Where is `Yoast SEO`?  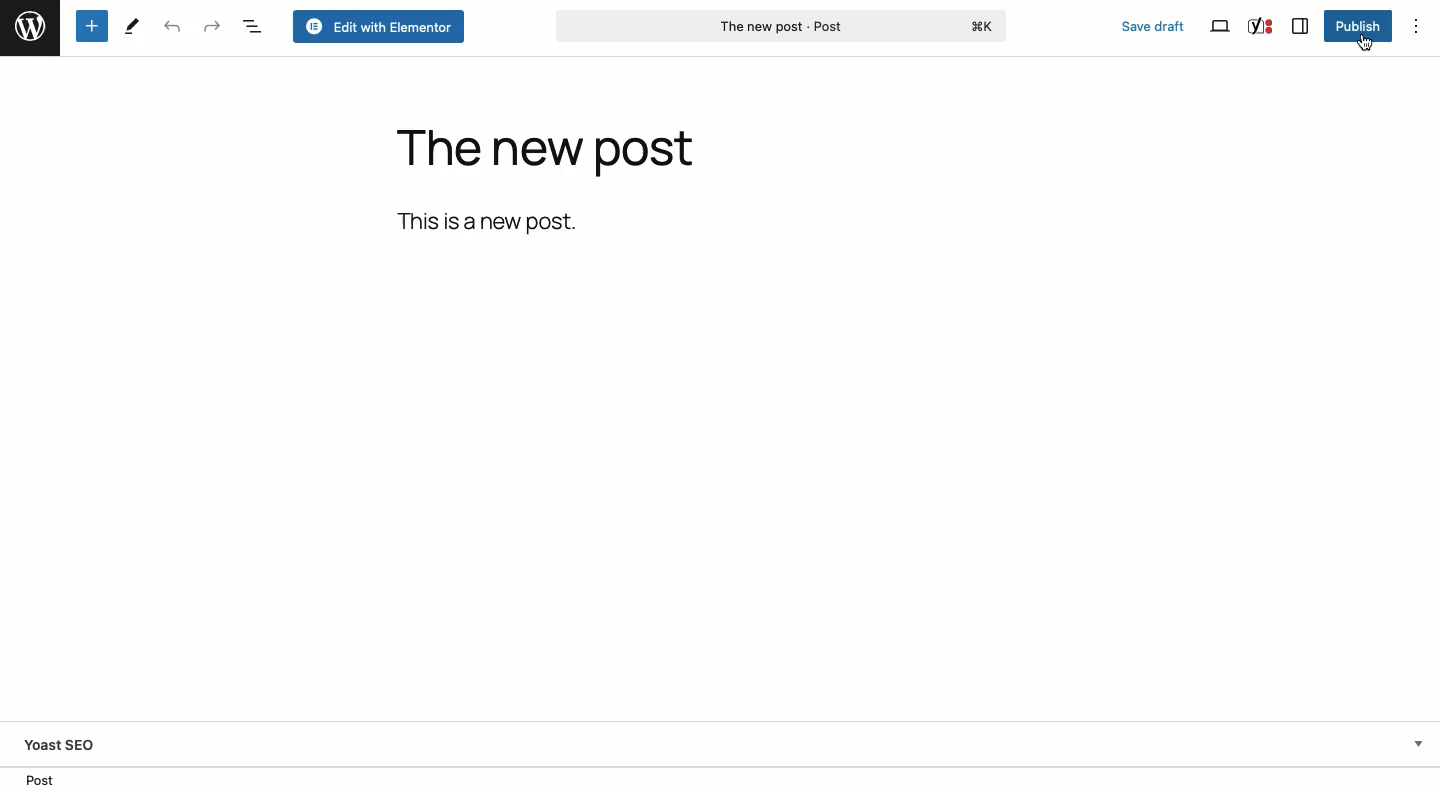 Yoast SEO is located at coordinates (86, 744).